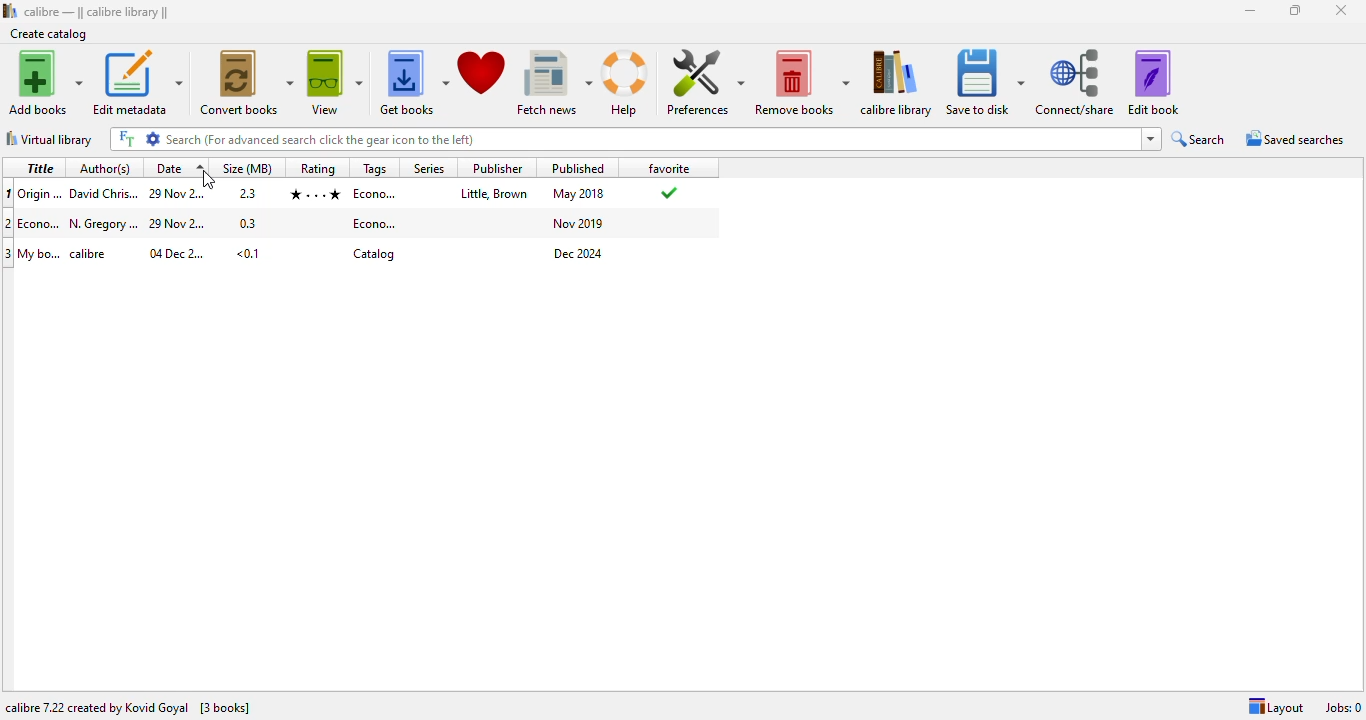  What do you see at coordinates (40, 167) in the screenshot?
I see `title` at bounding box center [40, 167].